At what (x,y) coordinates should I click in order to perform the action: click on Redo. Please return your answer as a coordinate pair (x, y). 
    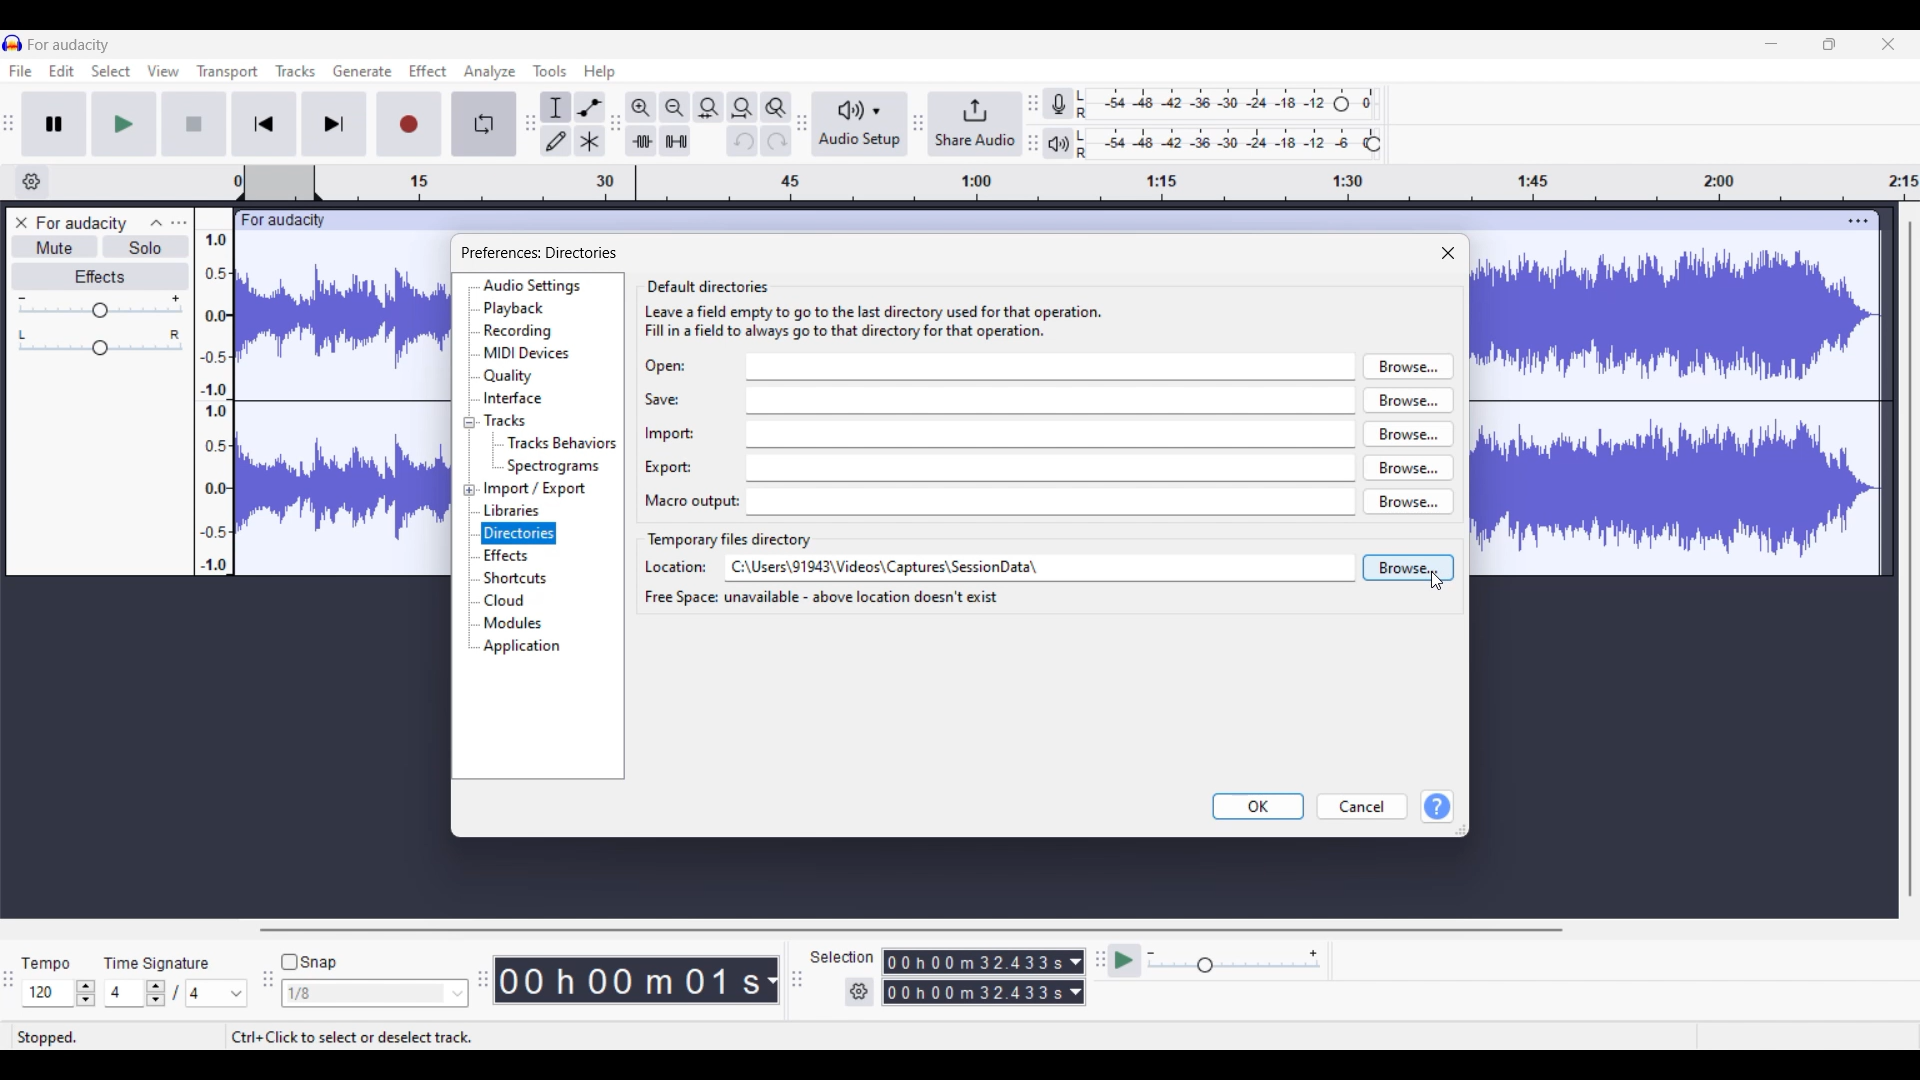
    Looking at the image, I should click on (776, 140).